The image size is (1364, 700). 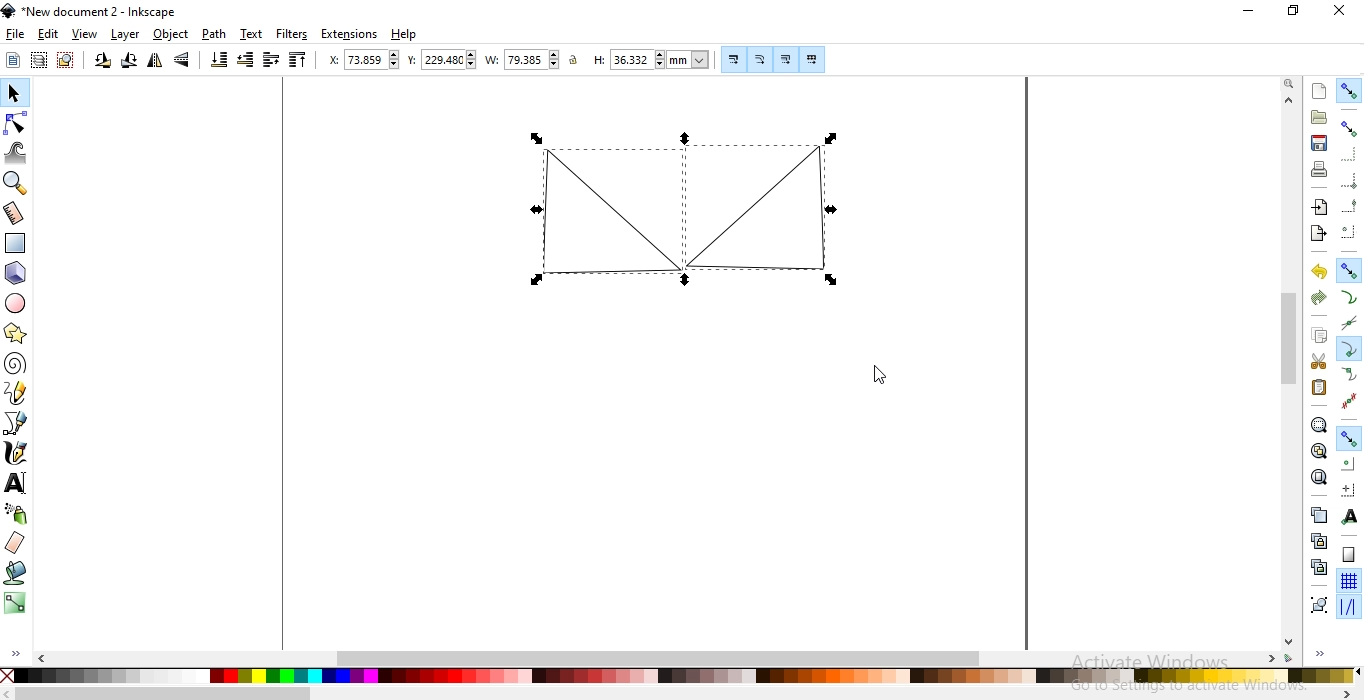 I want to click on lower selection to bottom, so click(x=218, y=62).